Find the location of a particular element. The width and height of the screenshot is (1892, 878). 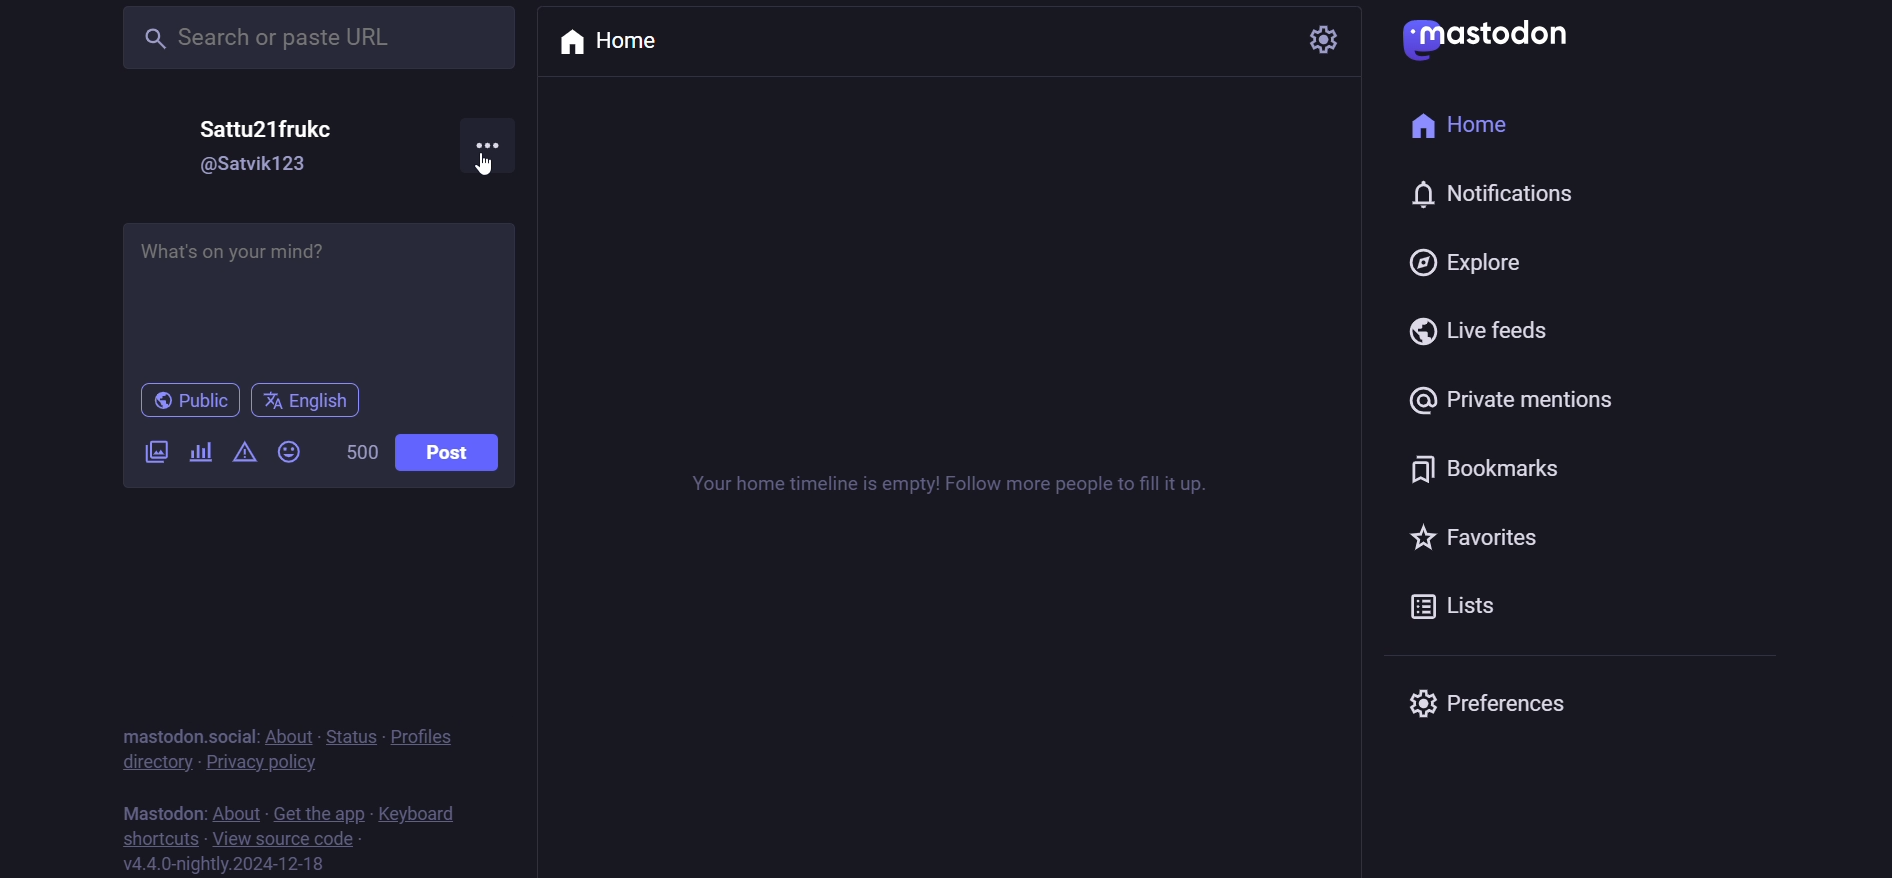

setting is located at coordinates (1327, 36).